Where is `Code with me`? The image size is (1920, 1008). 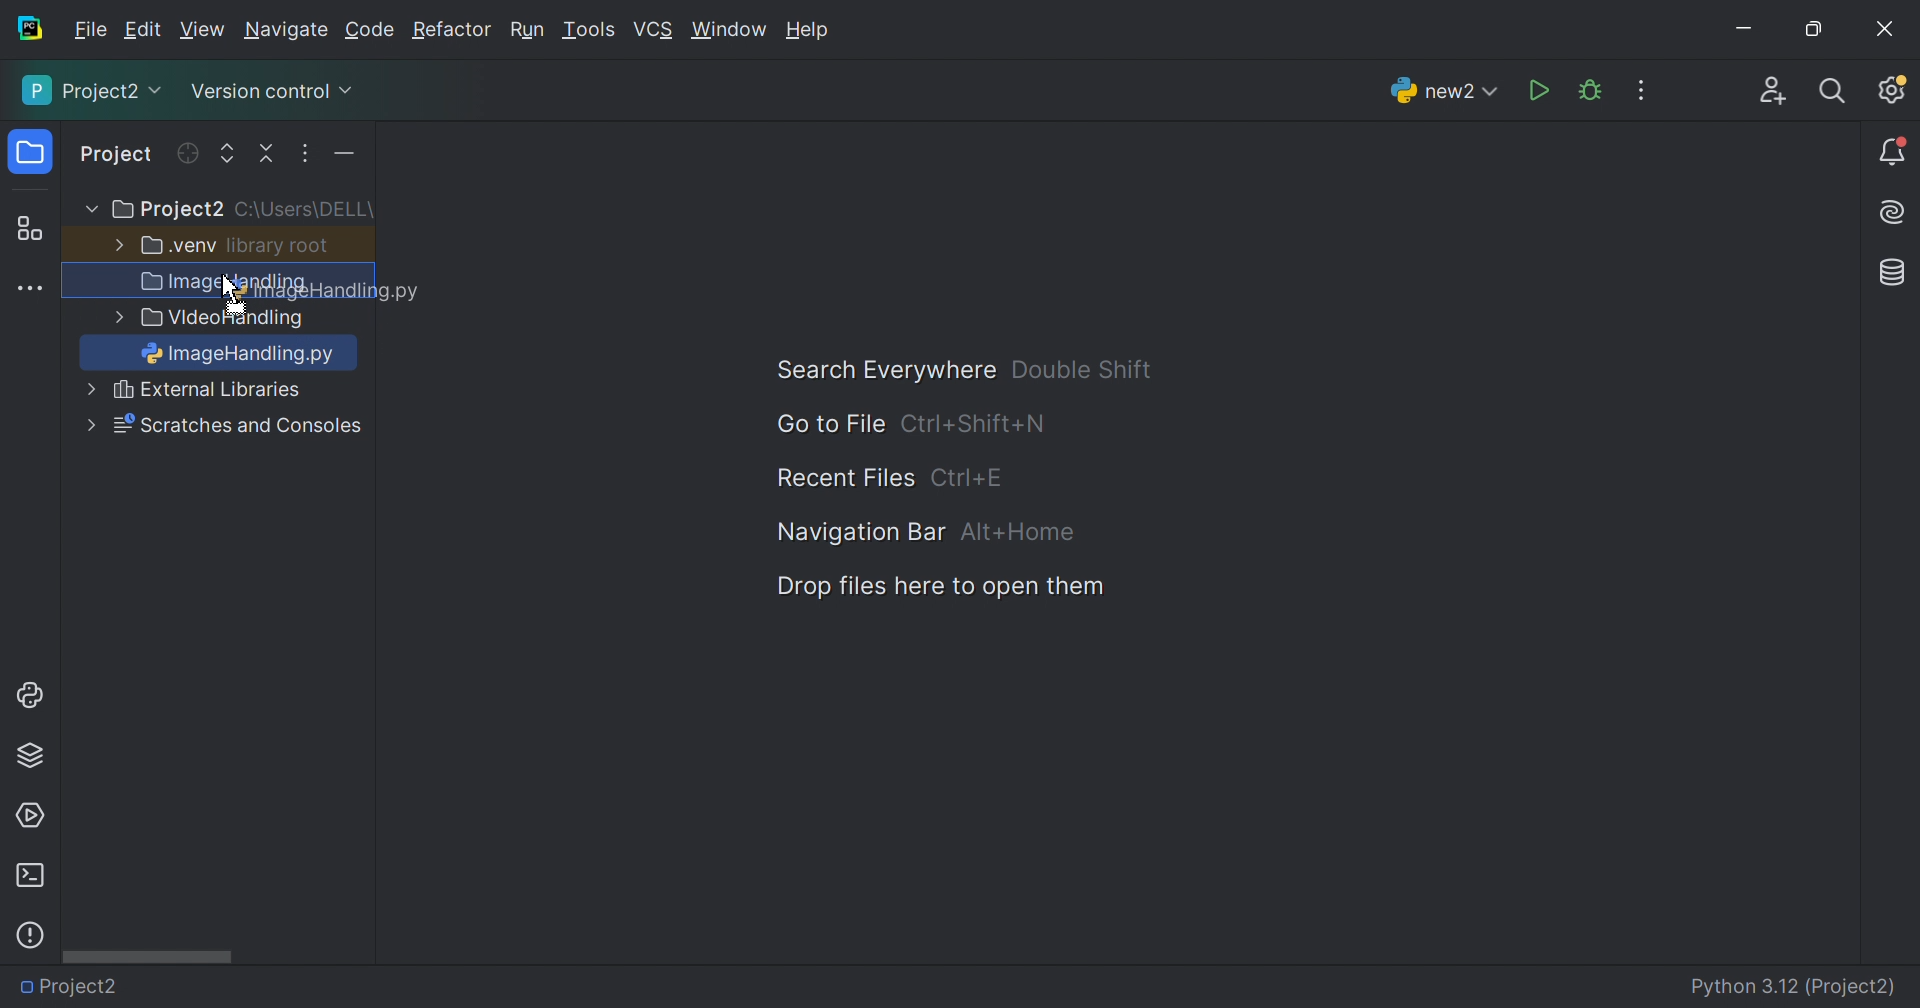 Code with me is located at coordinates (1773, 94).